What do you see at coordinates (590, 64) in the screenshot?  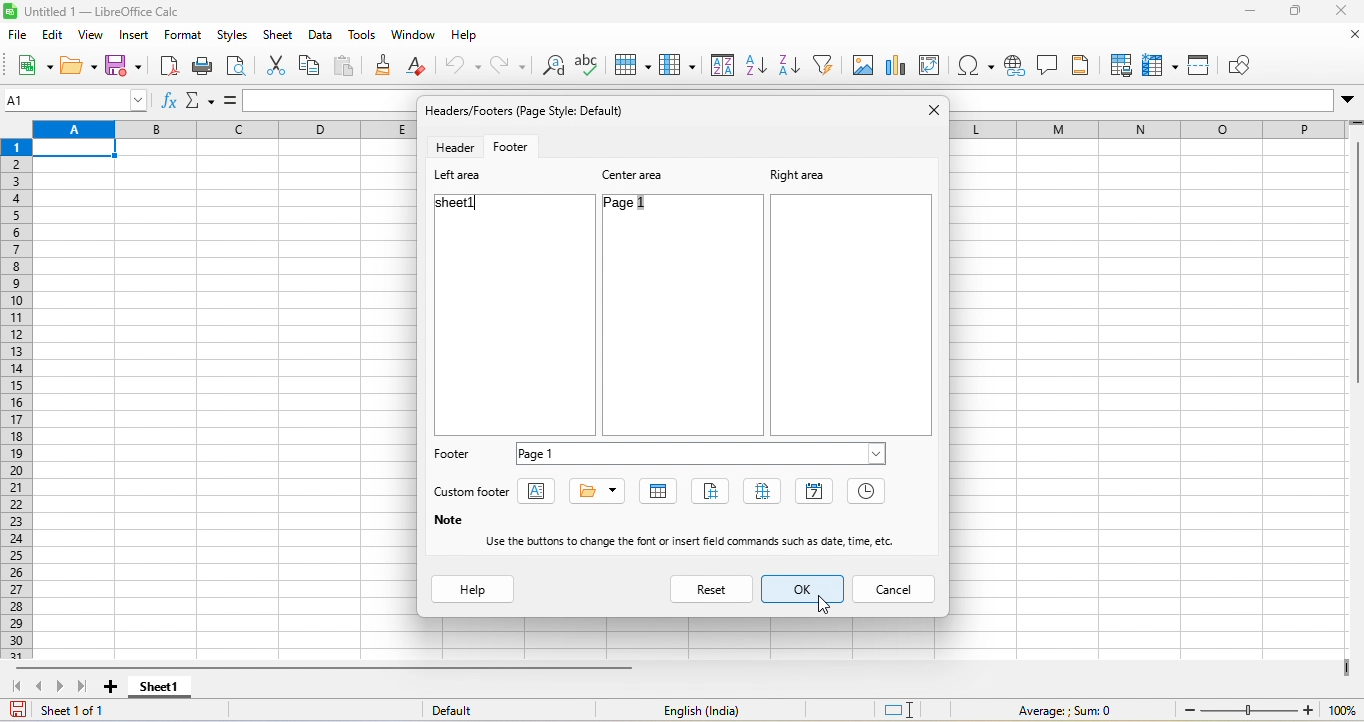 I see `spelling` at bounding box center [590, 64].